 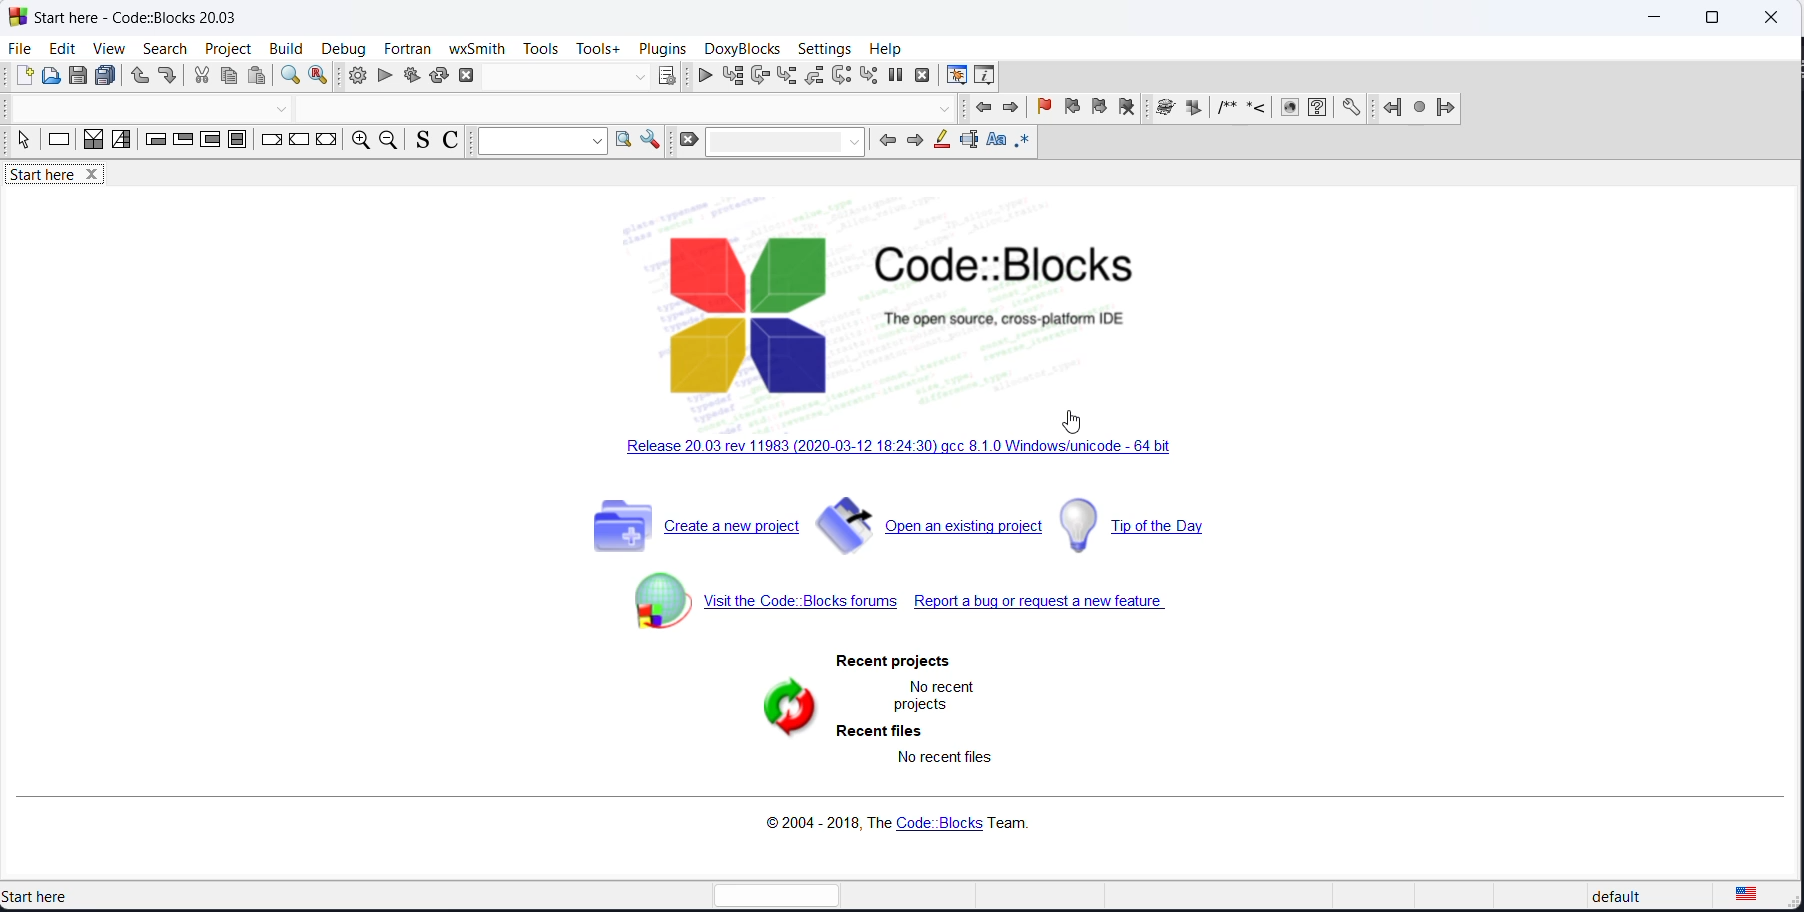 What do you see at coordinates (763, 76) in the screenshot?
I see `next line` at bounding box center [763, 76].